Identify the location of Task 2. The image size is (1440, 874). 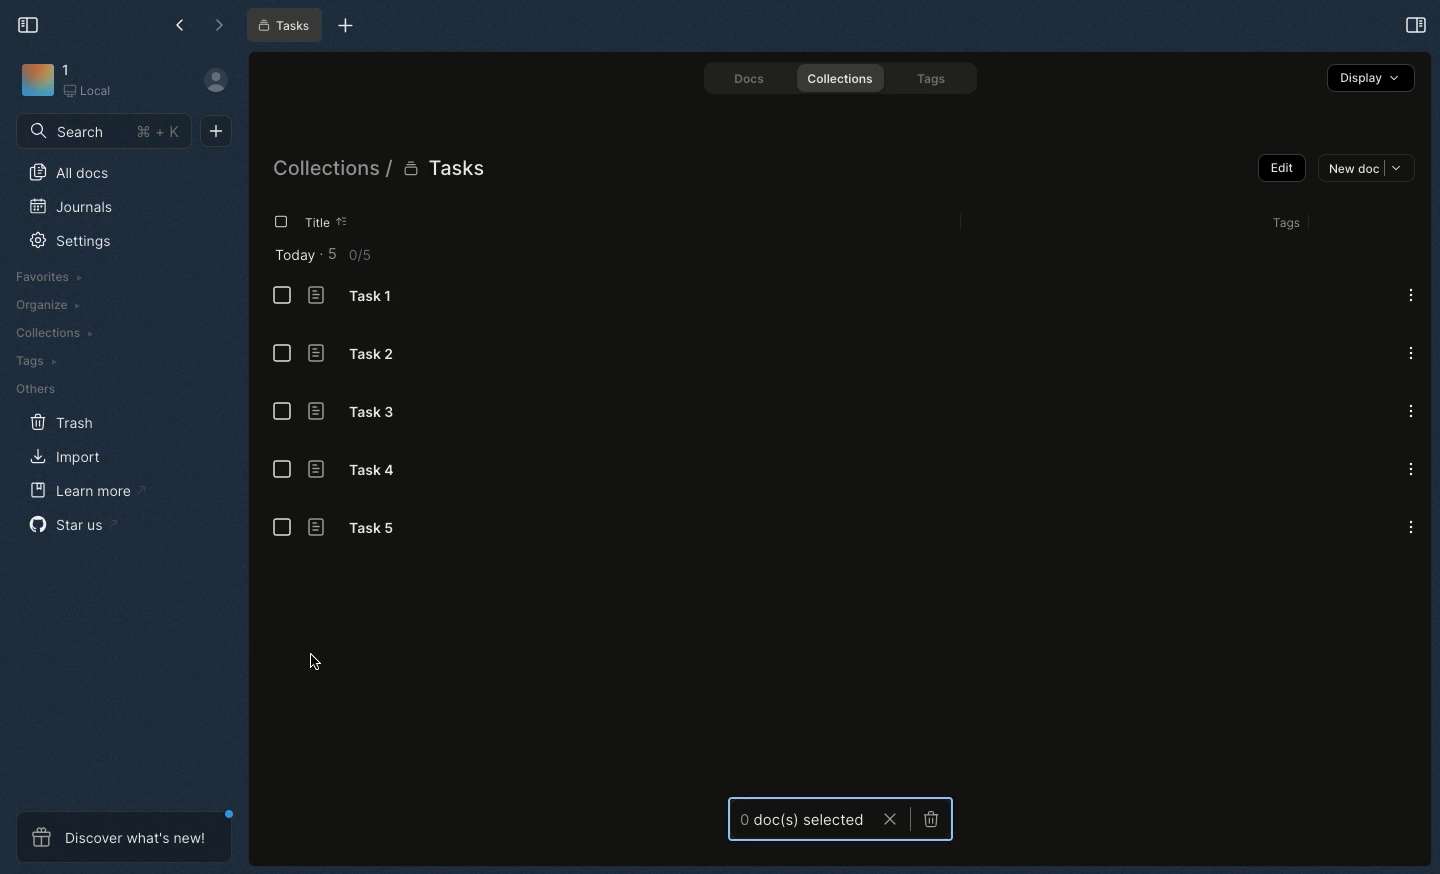
(362, 354).